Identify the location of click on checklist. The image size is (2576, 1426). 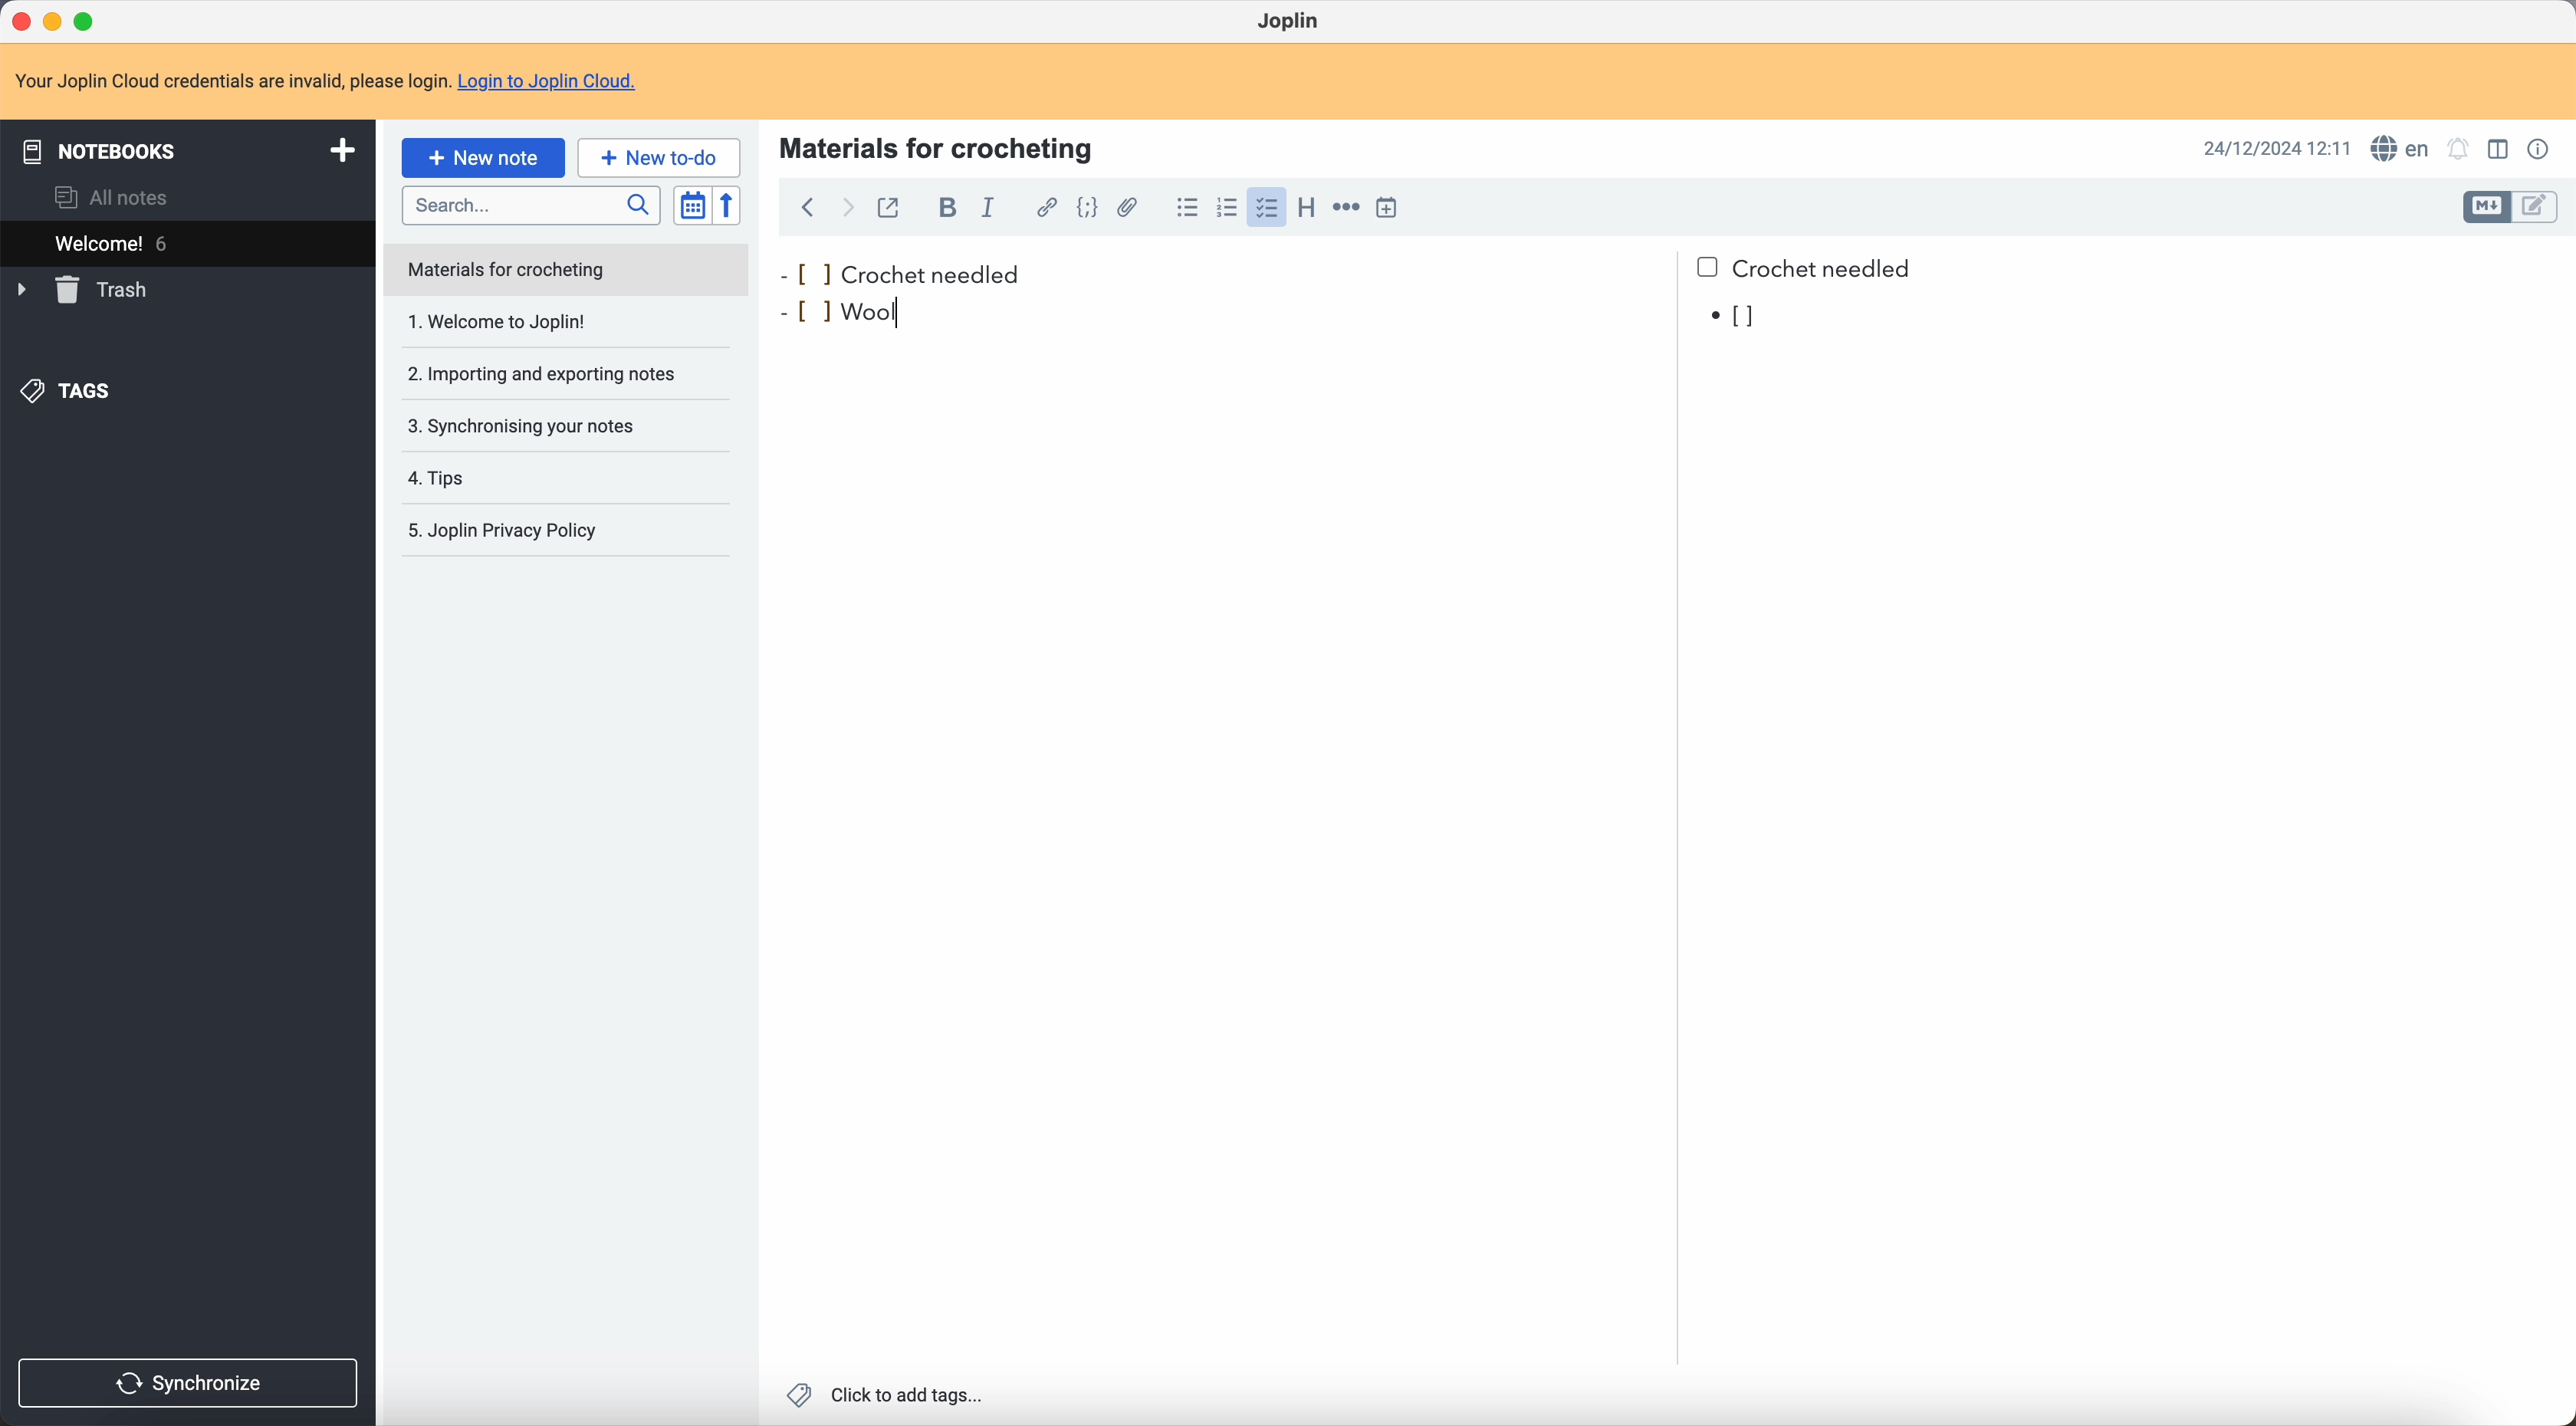
(1262, 208).